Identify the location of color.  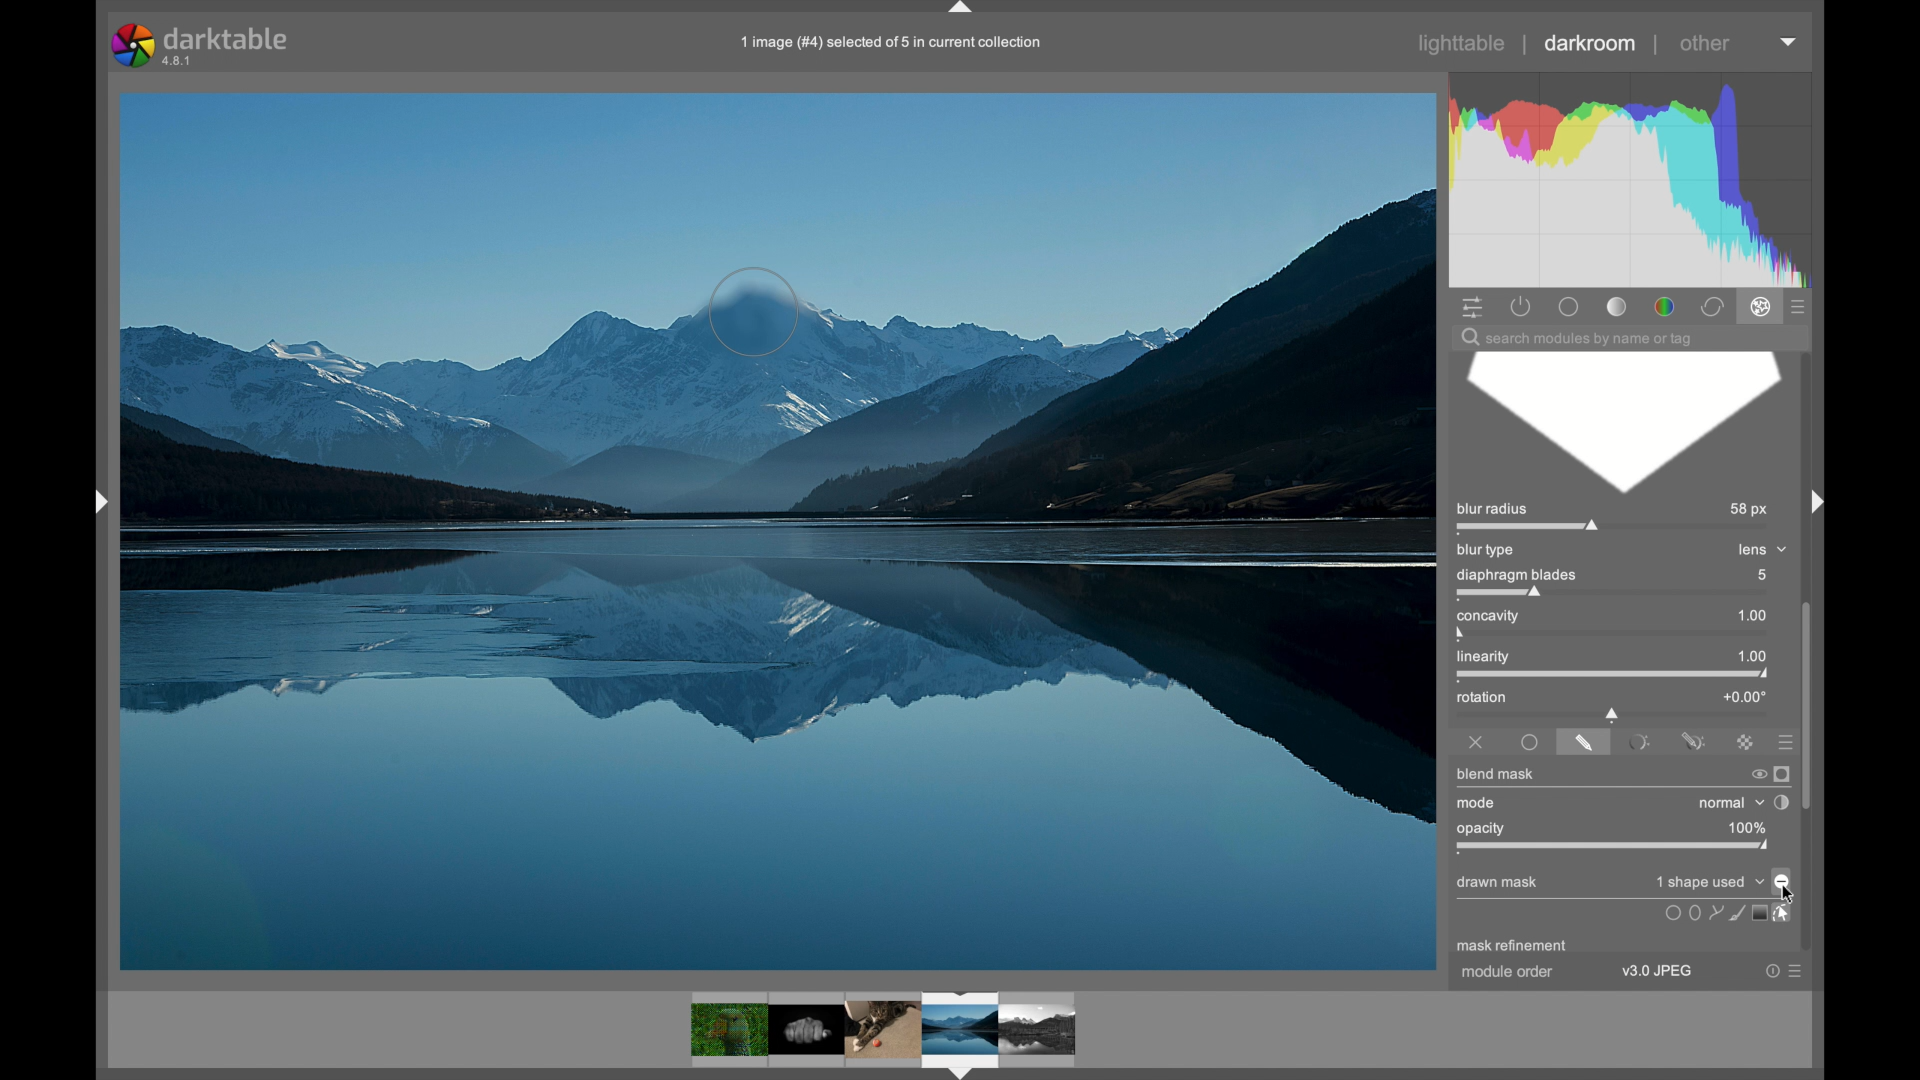
(1663, 306).